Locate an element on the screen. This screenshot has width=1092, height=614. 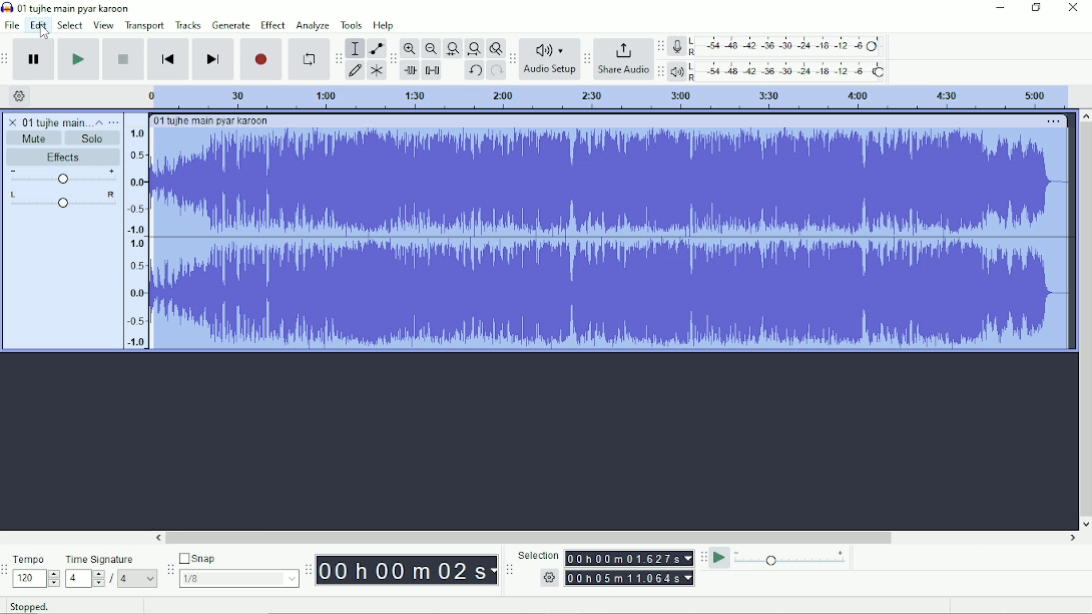
Minimize is located at coordinates (998, 8).